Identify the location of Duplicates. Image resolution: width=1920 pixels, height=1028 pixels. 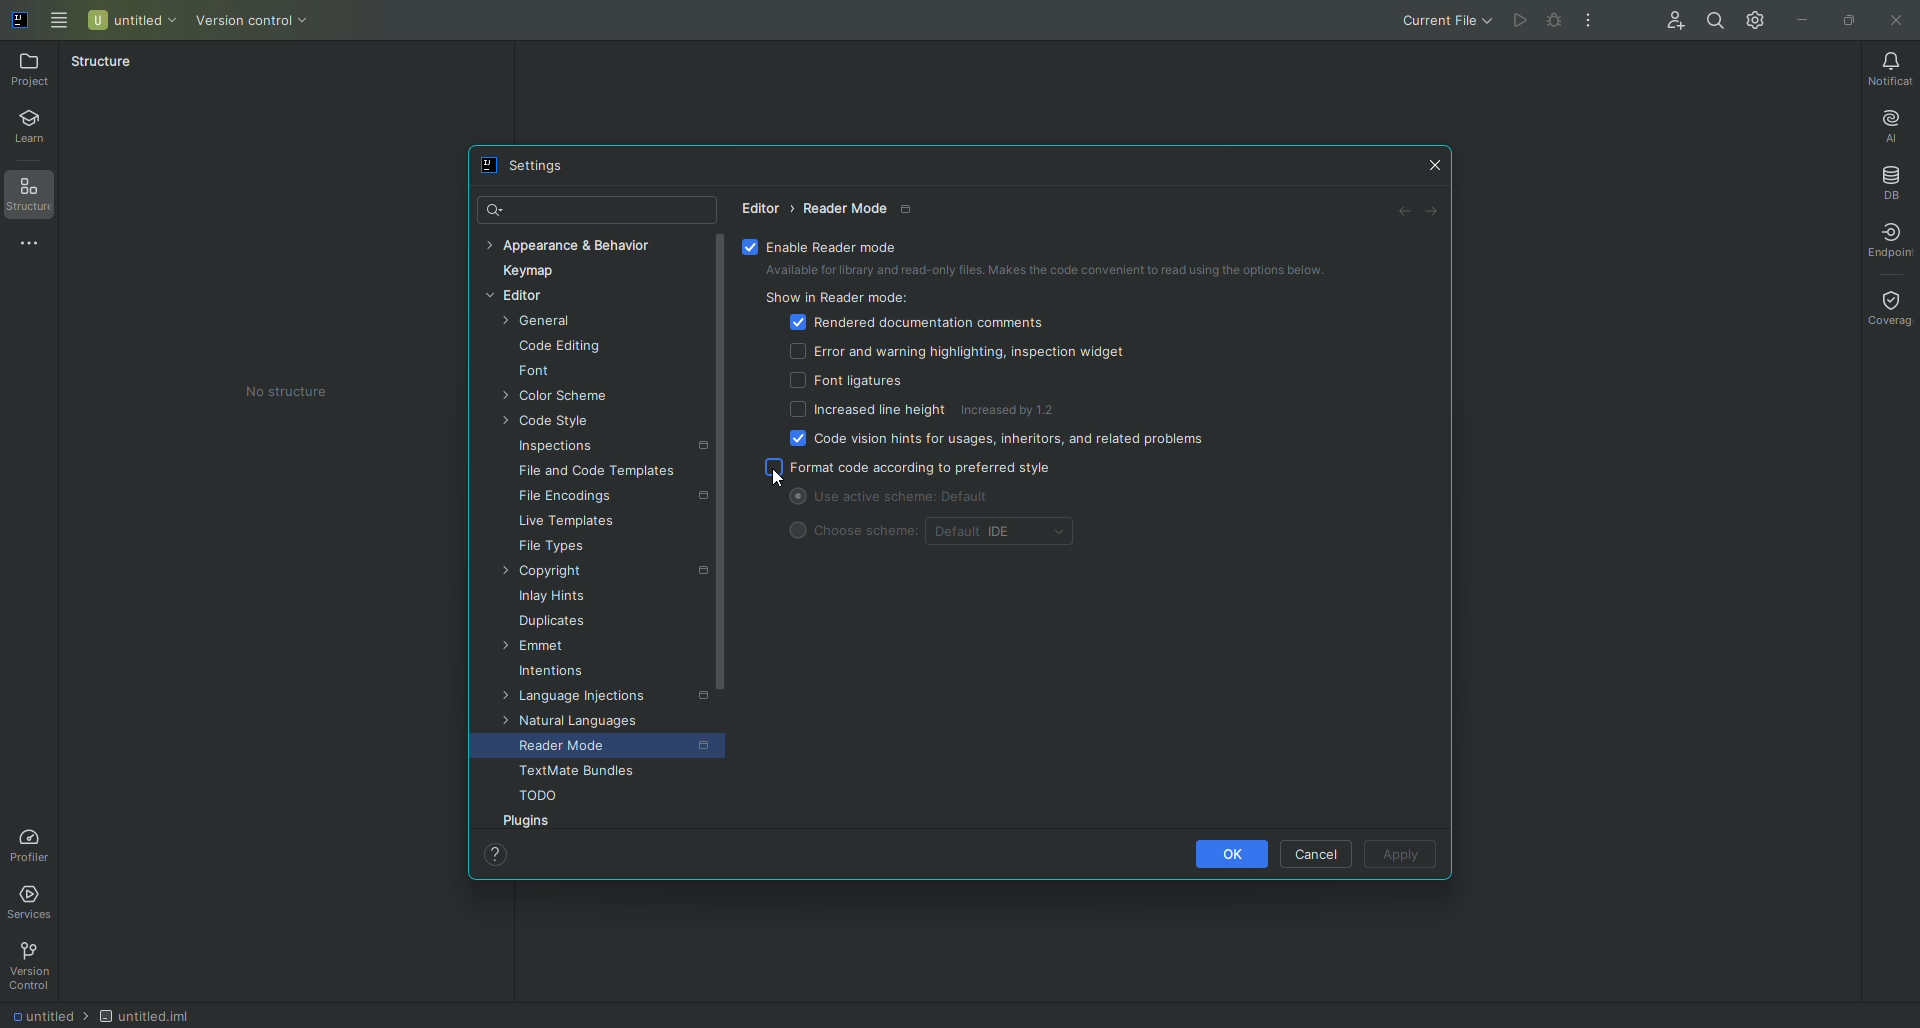
(546, 622).